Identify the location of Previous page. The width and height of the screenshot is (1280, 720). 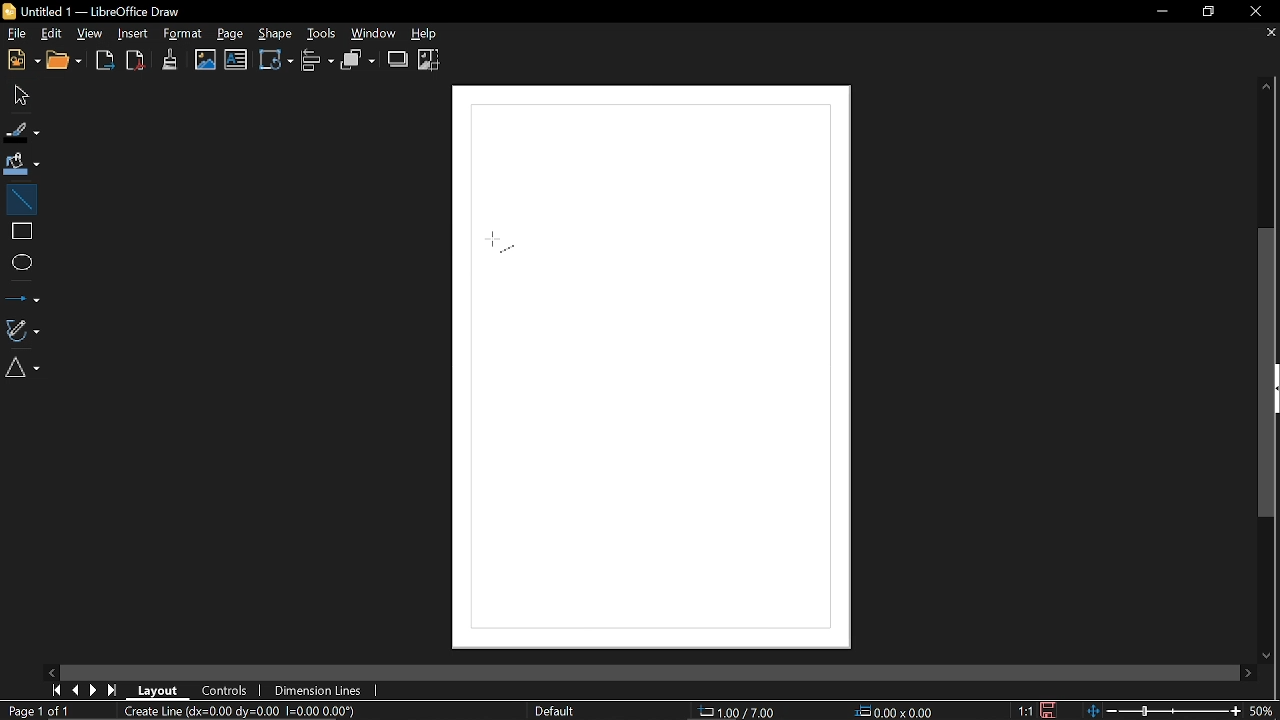
(77, 689).